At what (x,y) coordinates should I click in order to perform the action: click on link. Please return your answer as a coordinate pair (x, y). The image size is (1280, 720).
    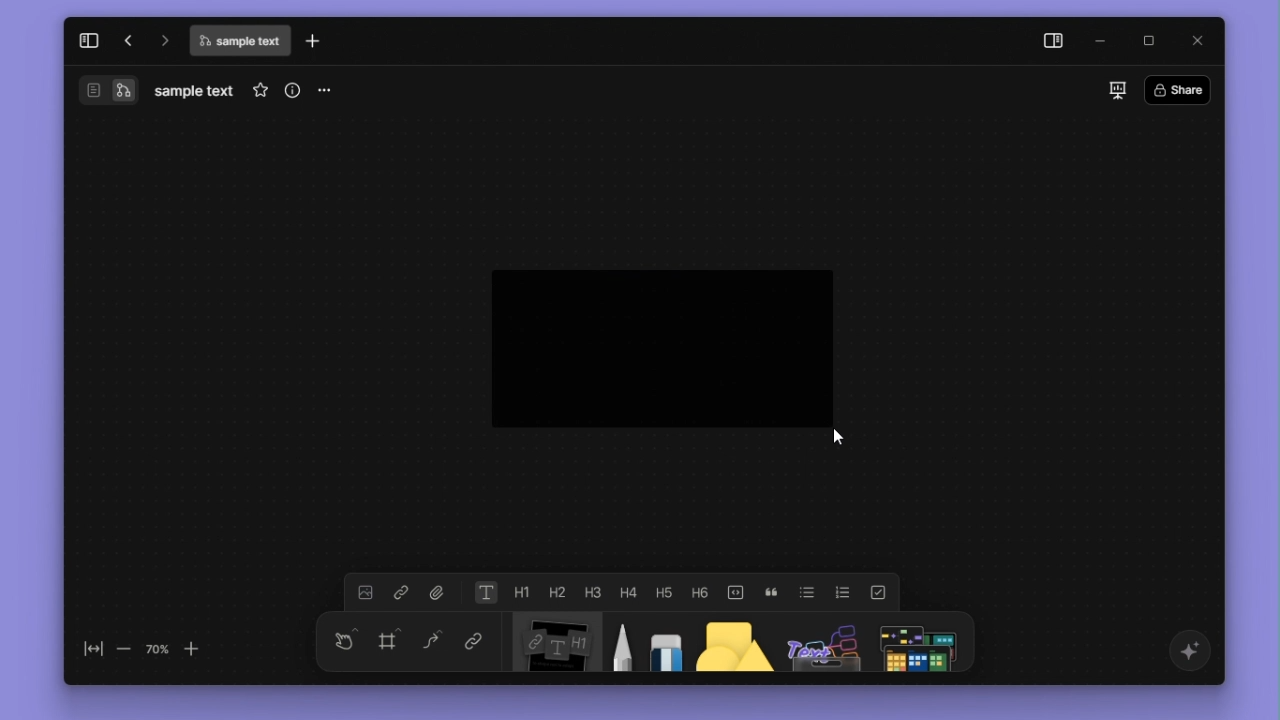
    Looking at the image, I should click on (470, 643).